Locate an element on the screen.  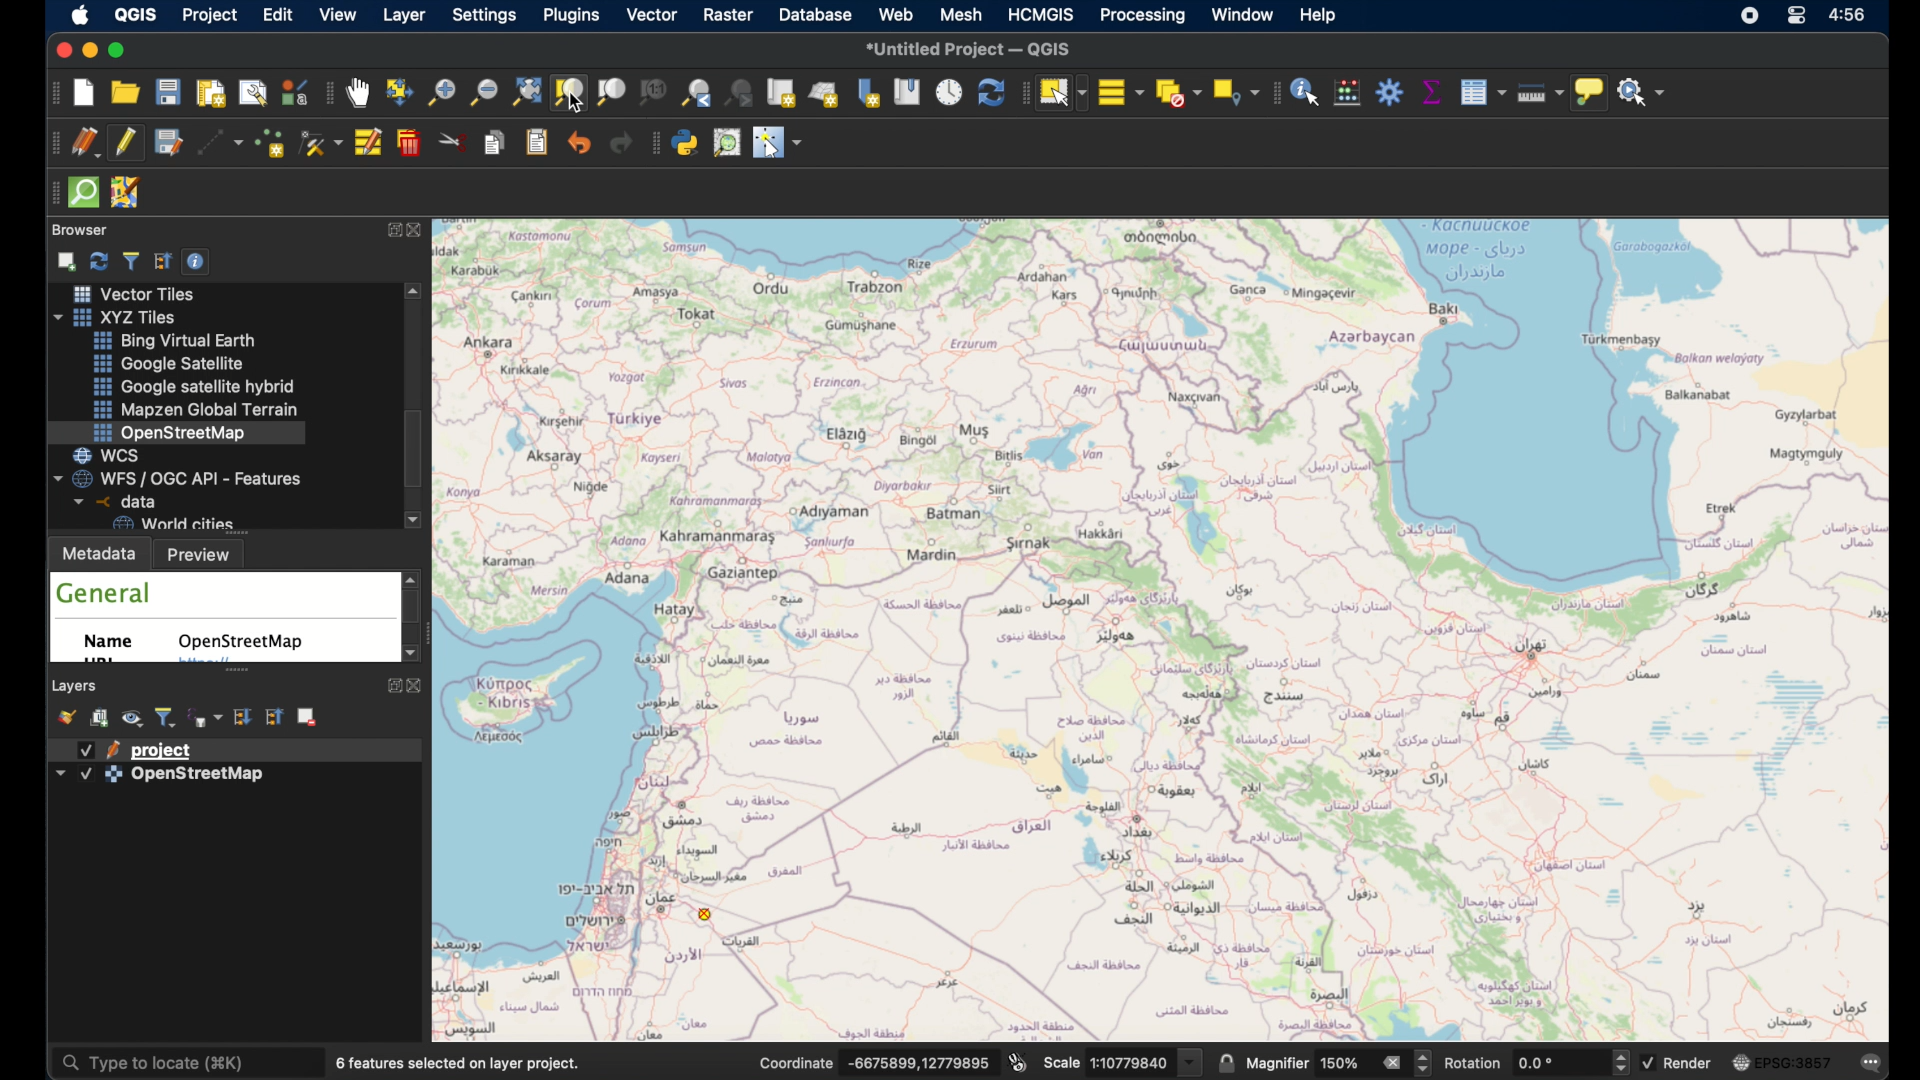
save project is located at coordinates (169, 92).